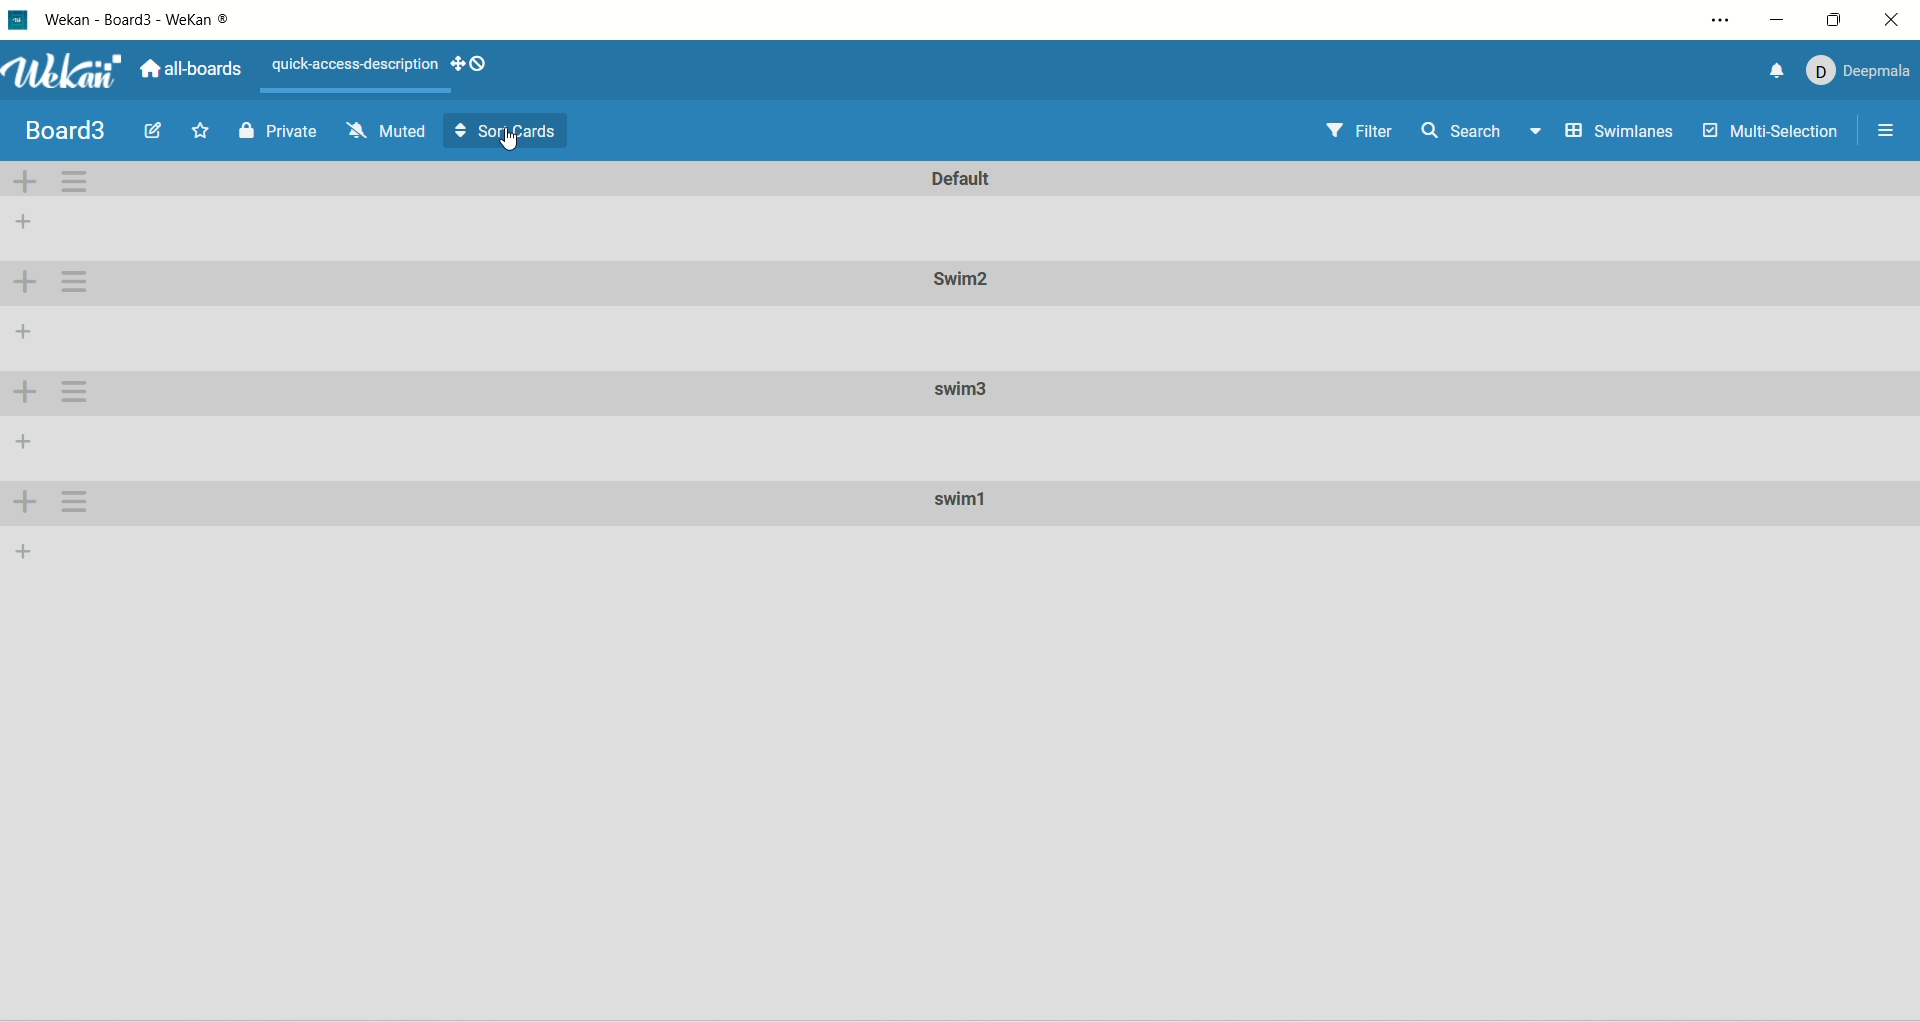 Image resolution: width=1920 pixels, height=1022 pixels. What do you see at coordinates (195, 70) in the screenshot?
I see `all boards` at bounding box center [195, 70].